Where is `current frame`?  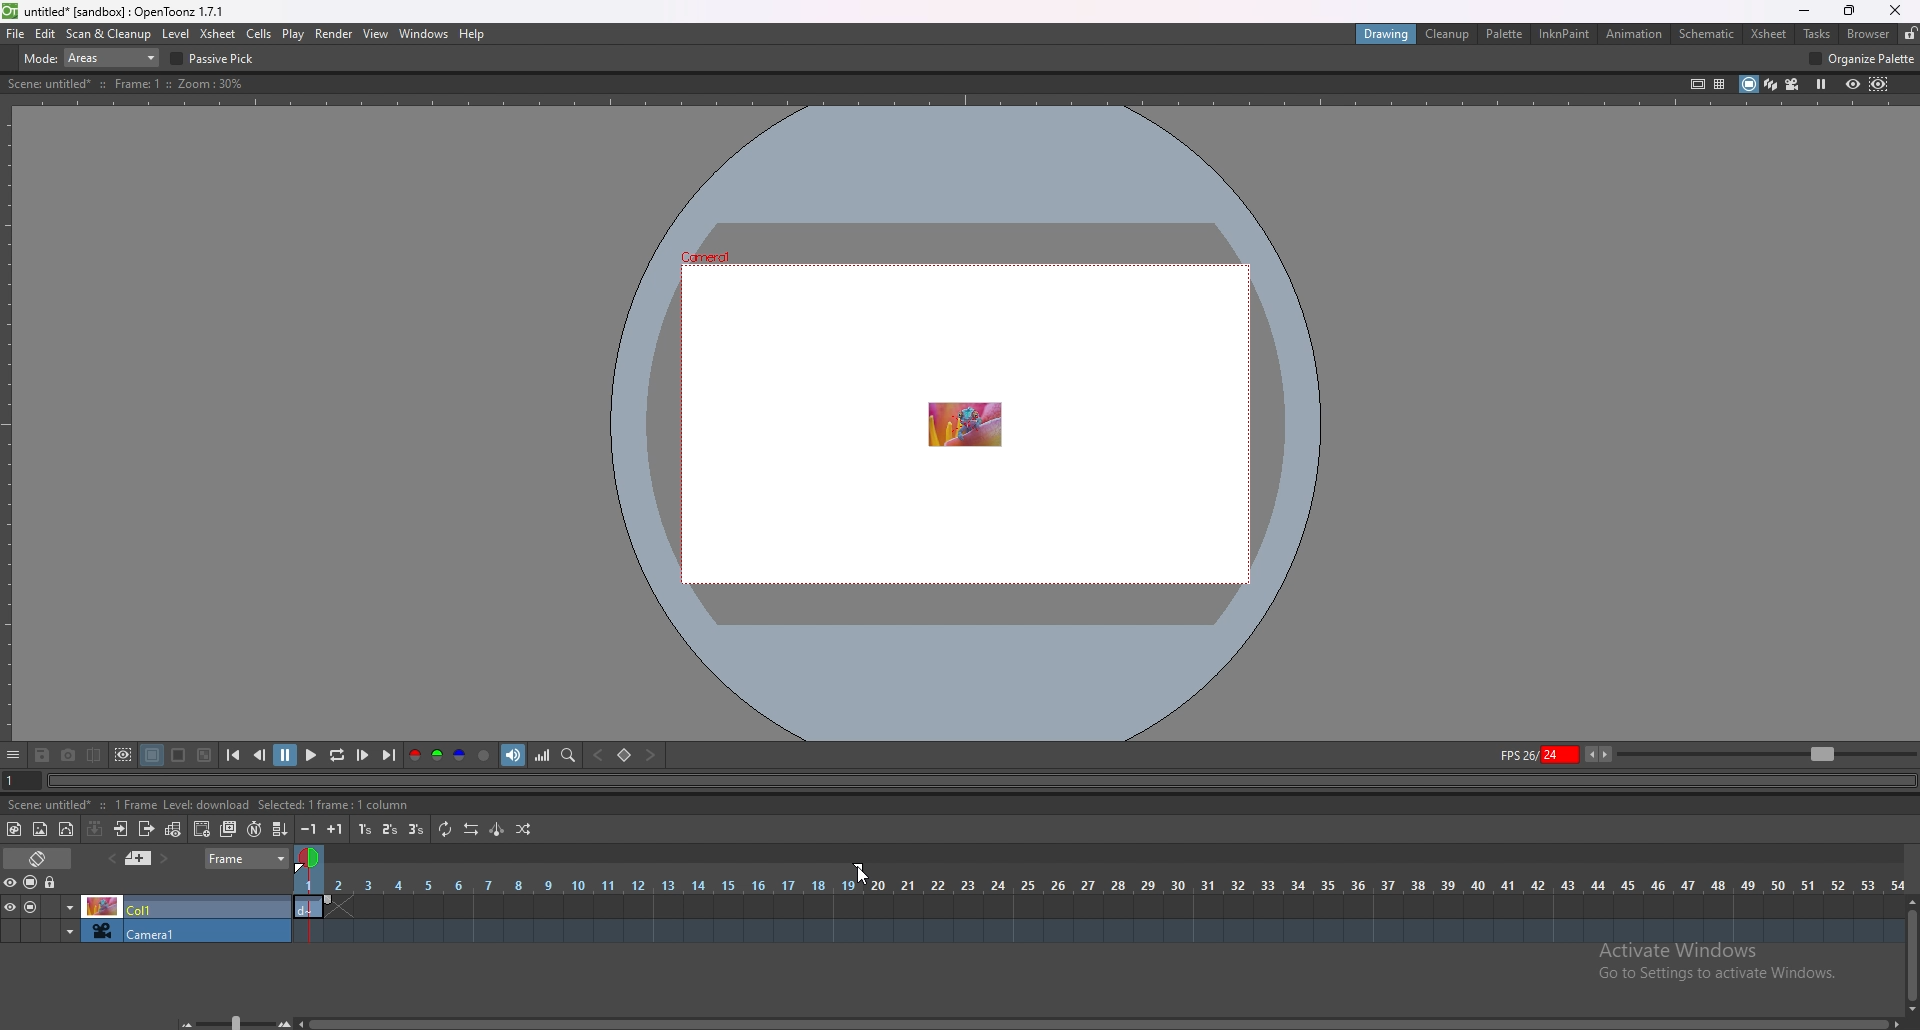 current frame is located at coordinates (17, 778).